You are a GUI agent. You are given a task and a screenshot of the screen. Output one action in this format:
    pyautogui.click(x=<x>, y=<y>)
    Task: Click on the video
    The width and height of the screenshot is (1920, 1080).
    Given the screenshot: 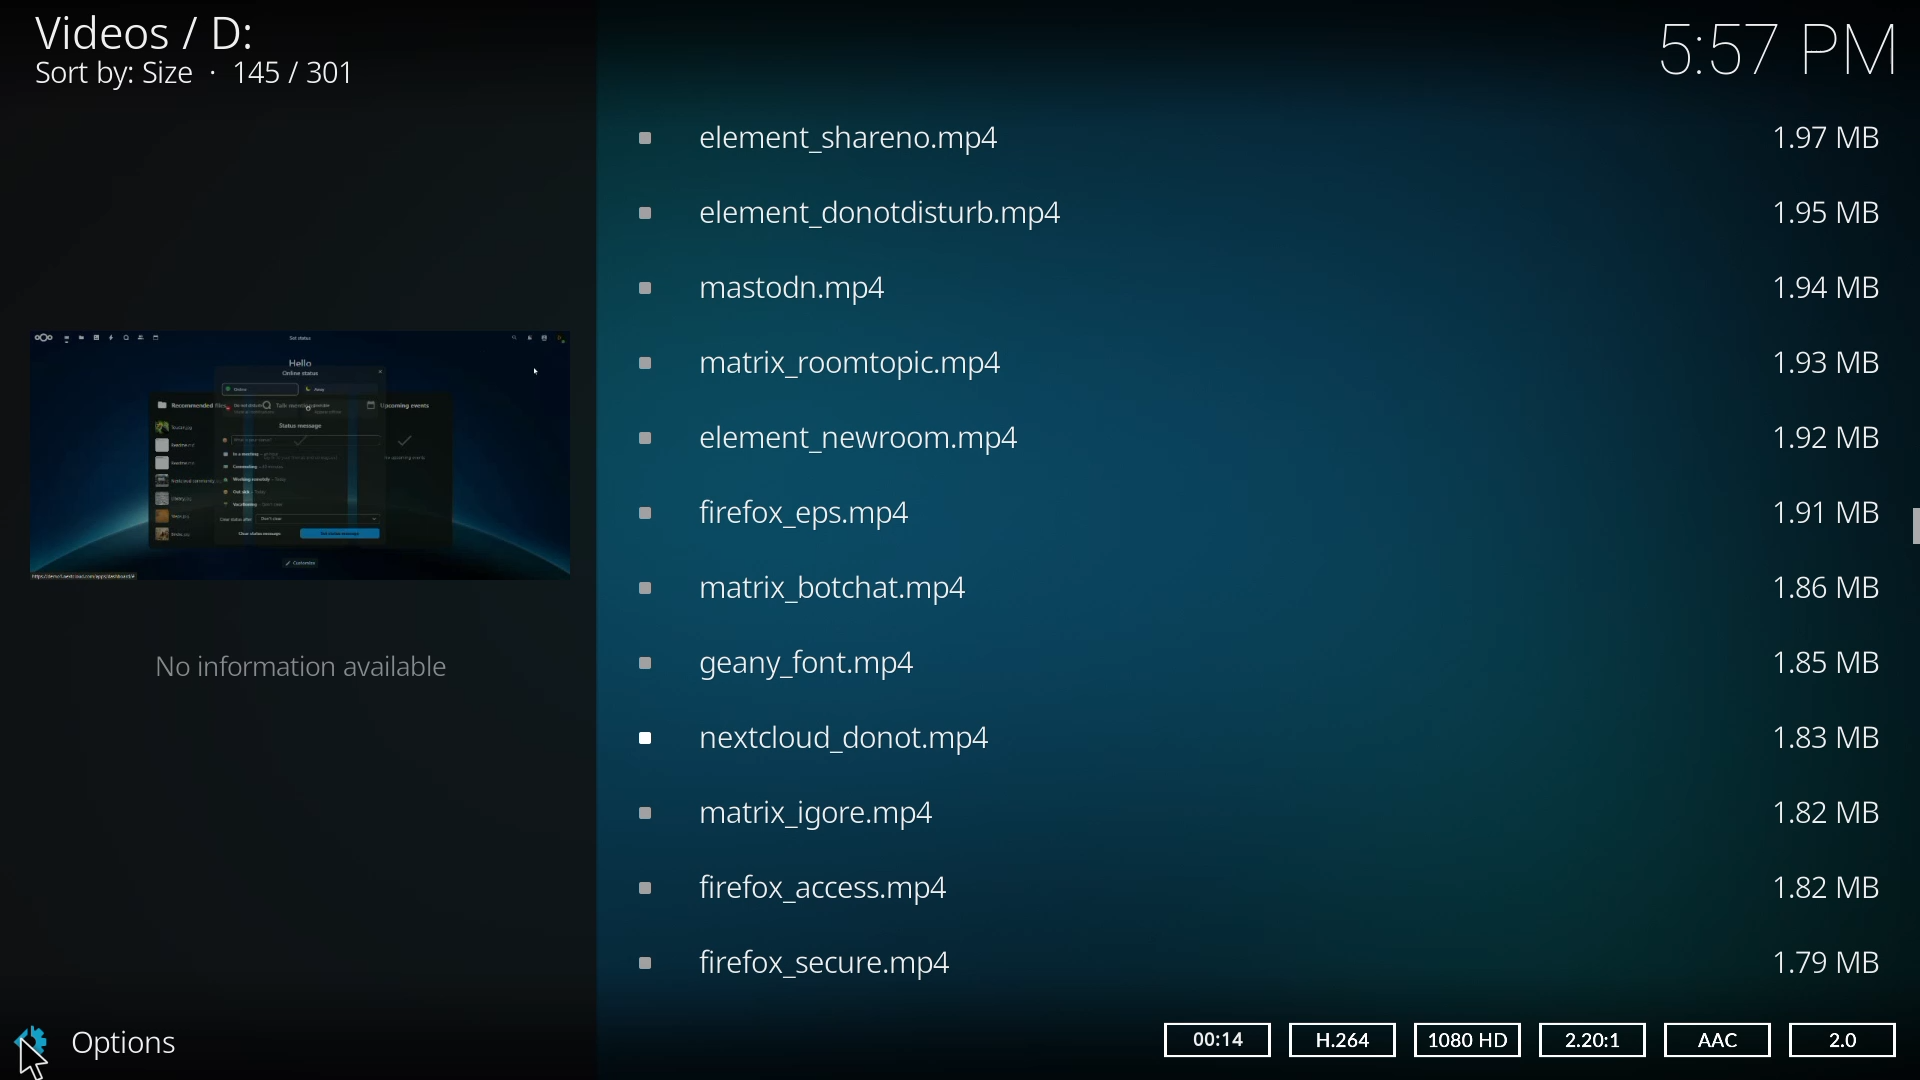 What is the action you would take?
    pyautogui.click(x=793, y=887)
    